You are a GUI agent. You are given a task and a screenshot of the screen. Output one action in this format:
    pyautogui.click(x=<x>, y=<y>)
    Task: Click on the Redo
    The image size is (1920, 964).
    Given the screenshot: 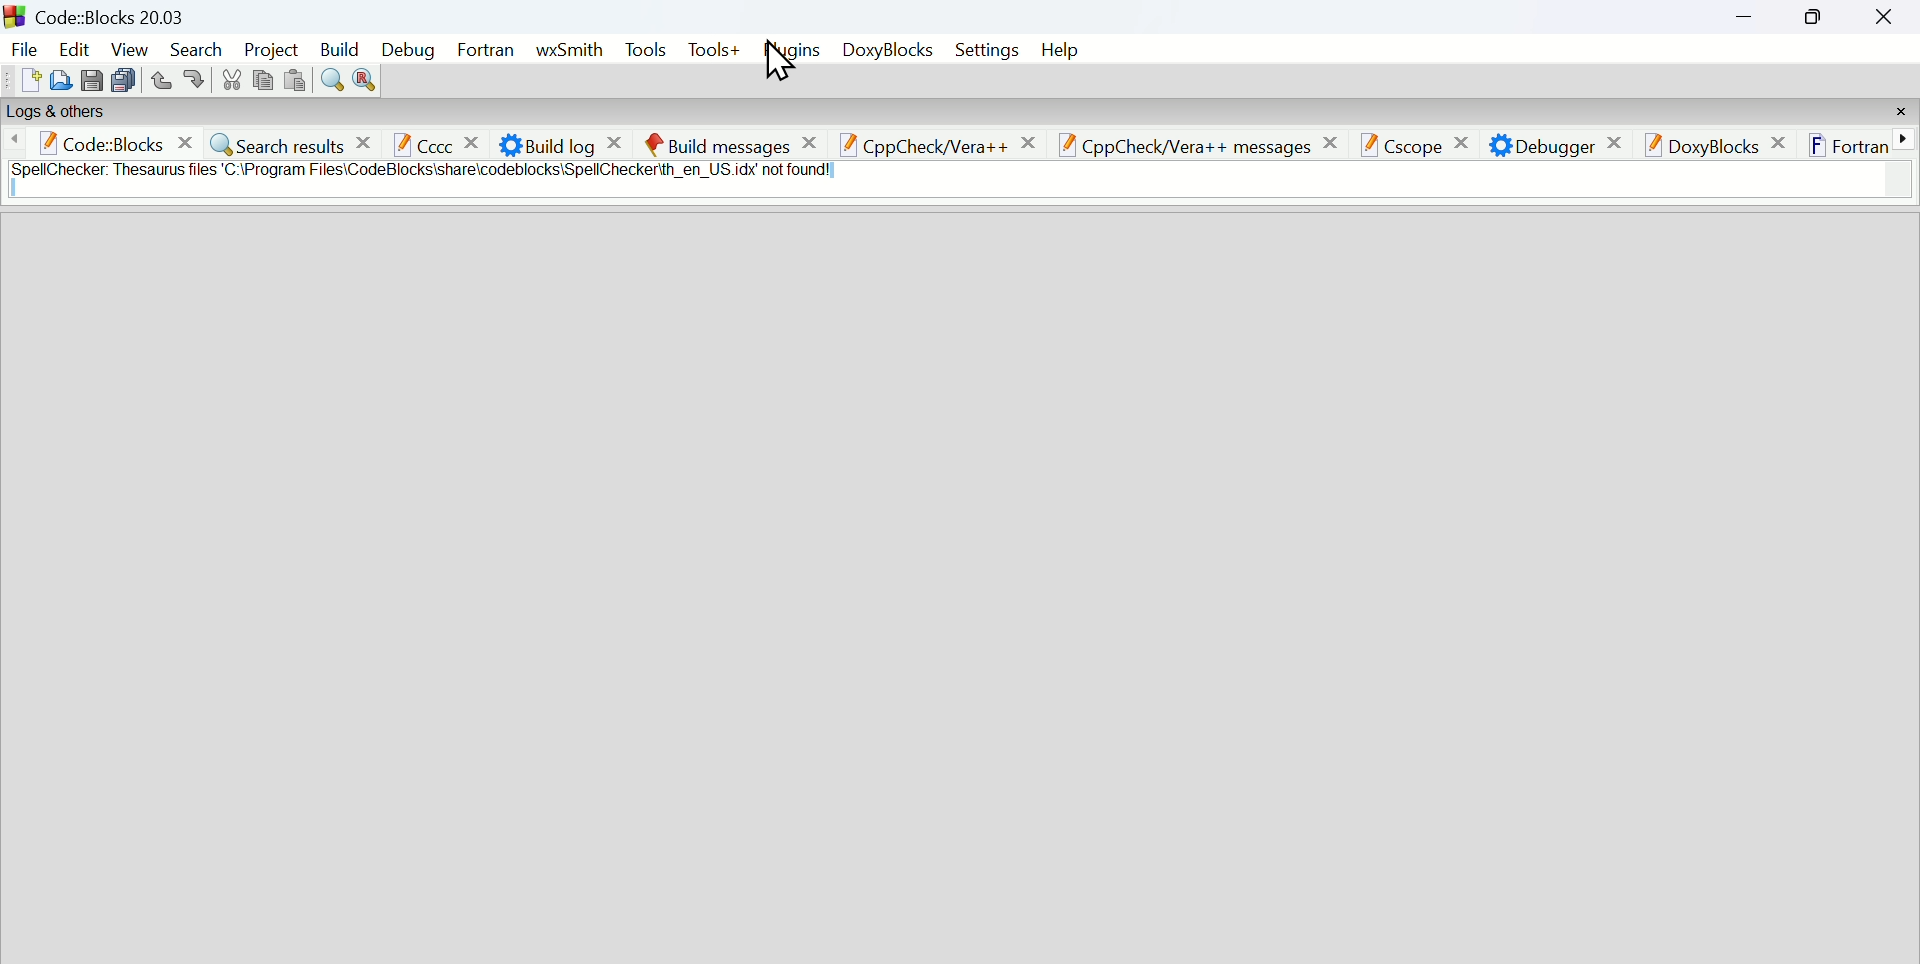 What is the action you would take?
    pyautogui.click(x=195, y=80)
    